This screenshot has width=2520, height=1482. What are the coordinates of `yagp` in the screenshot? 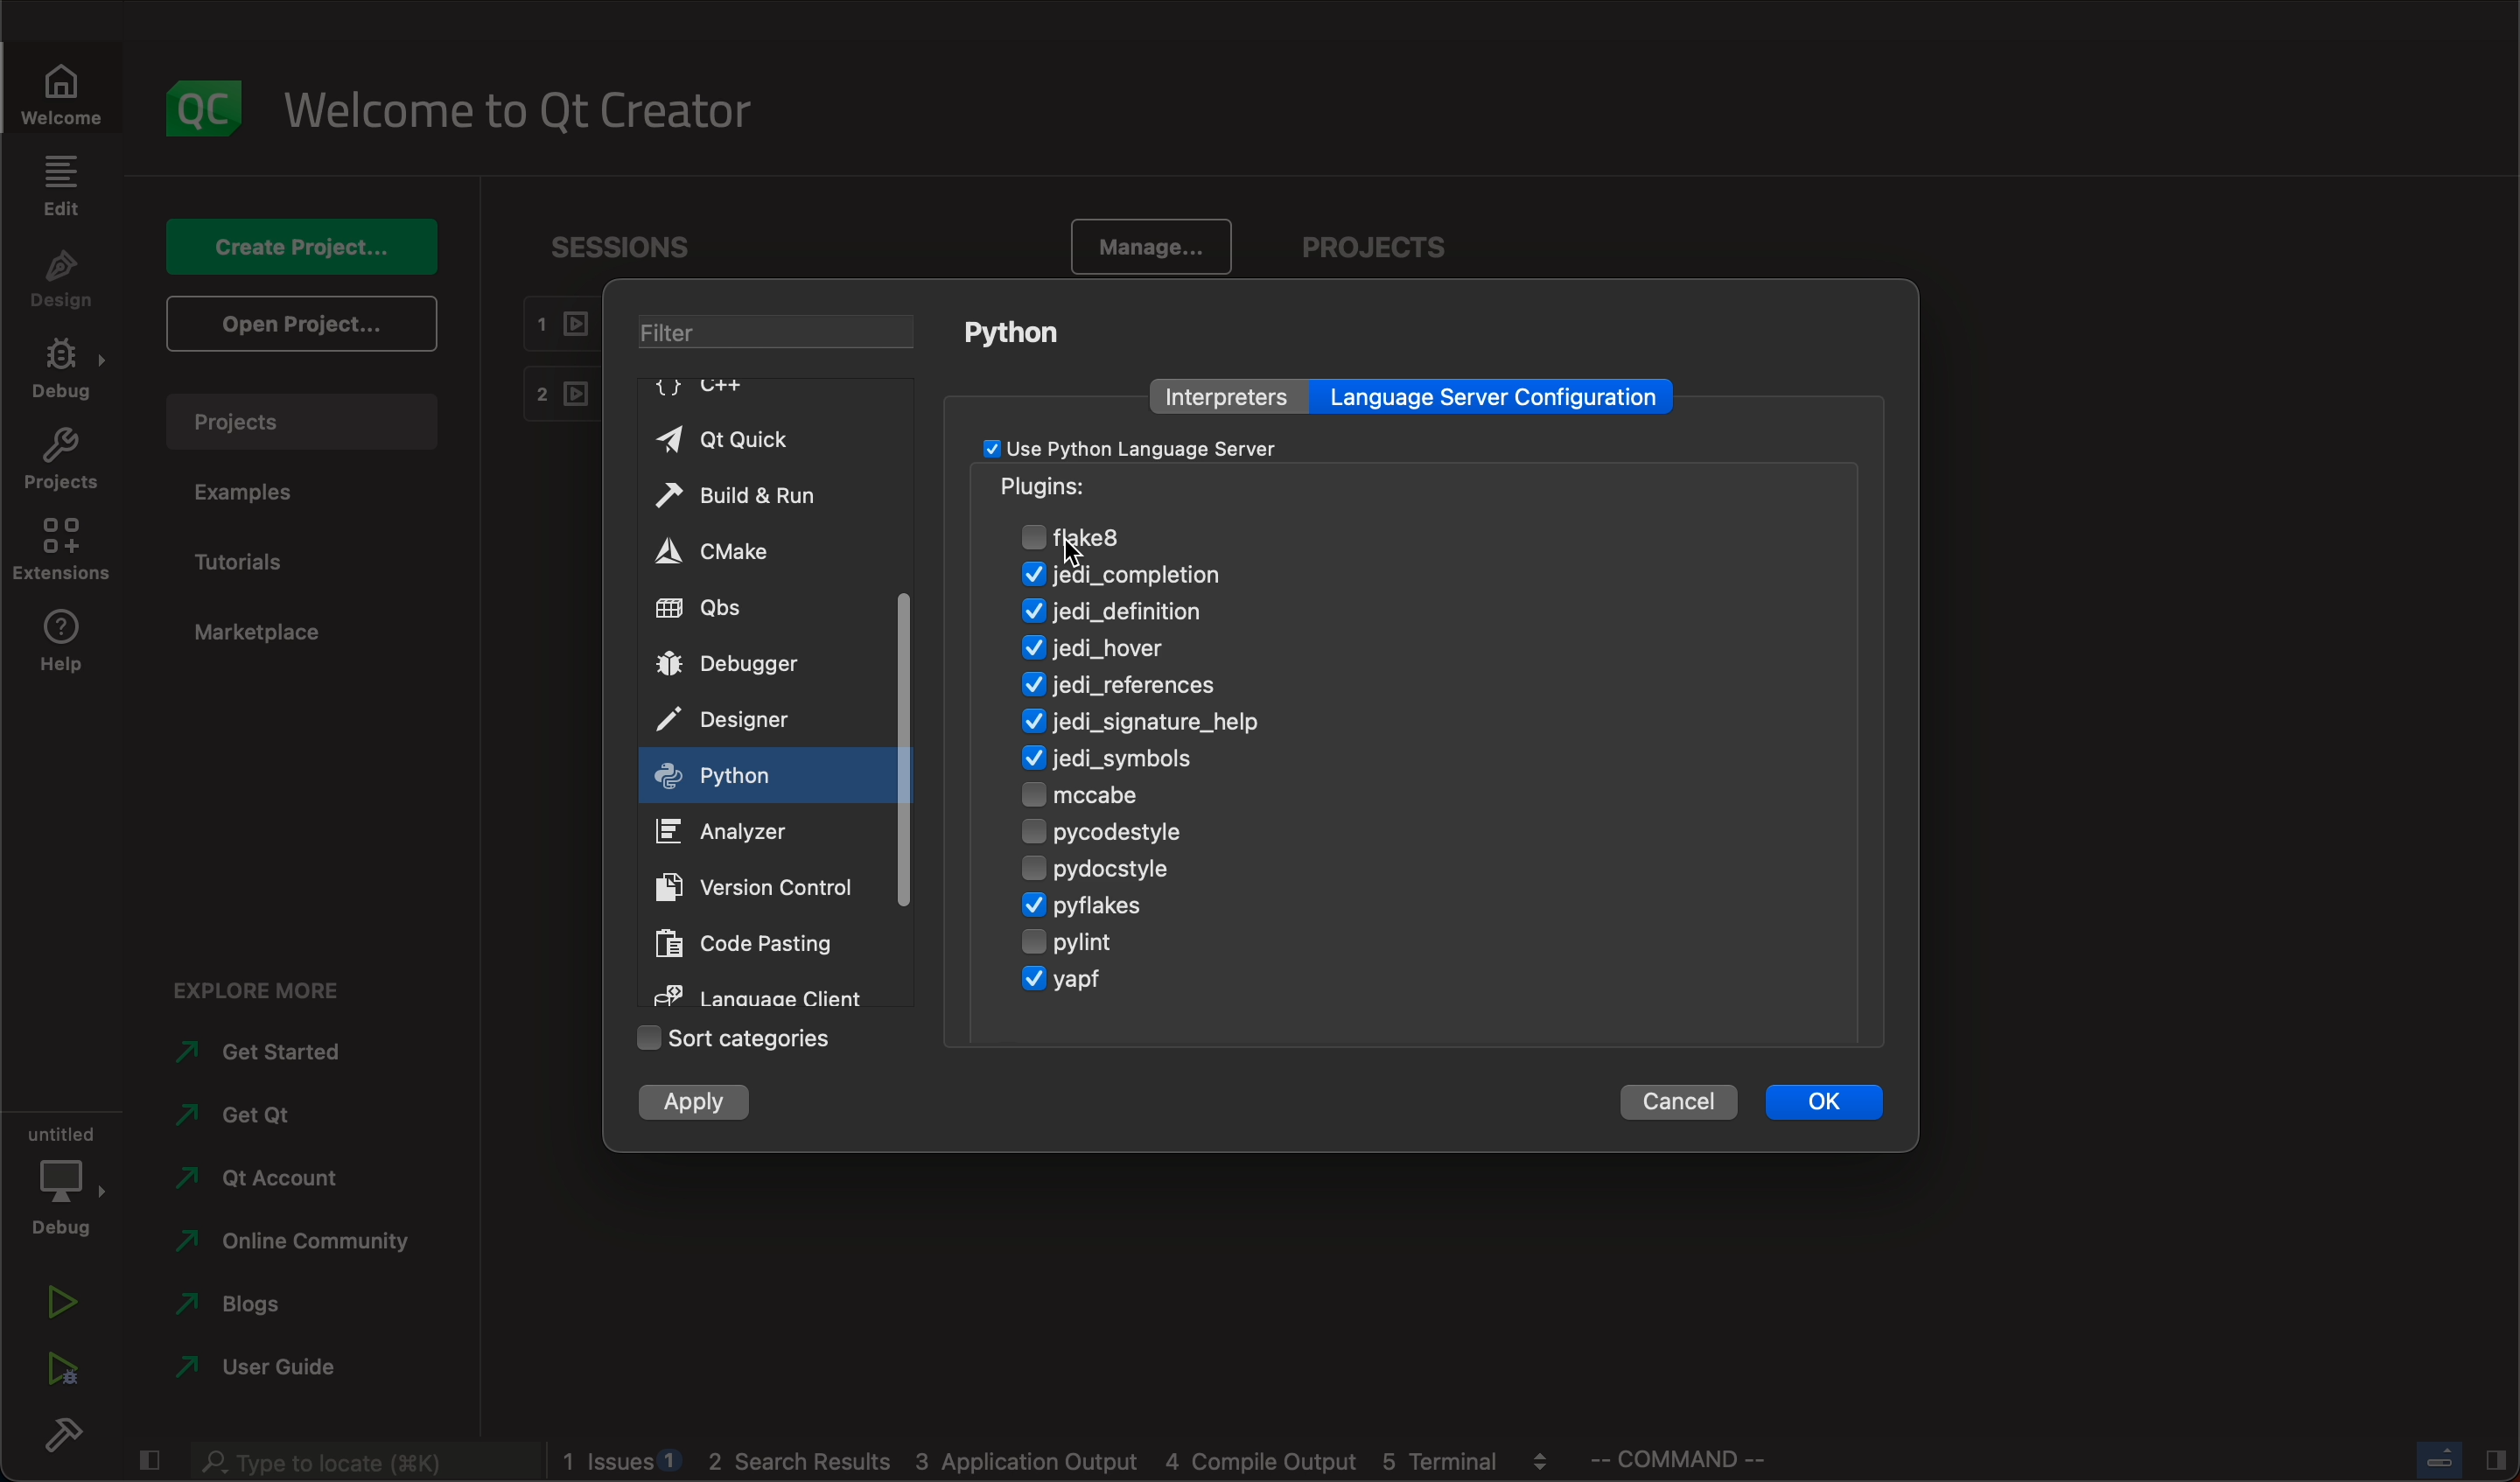 It's located at (1076, 976).